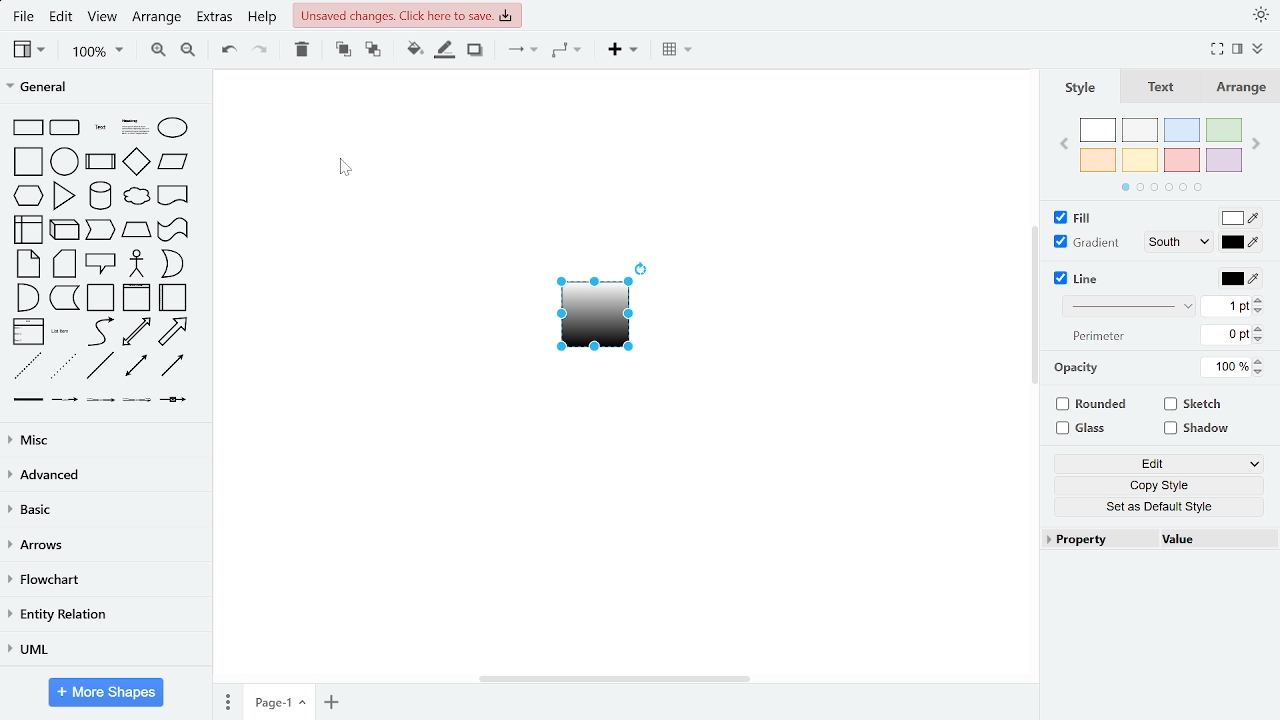 This screenshot has width=1280, height=720. Describe the element at coordinates (188, 51) in the screenshot. I see `zoom out` at that location.